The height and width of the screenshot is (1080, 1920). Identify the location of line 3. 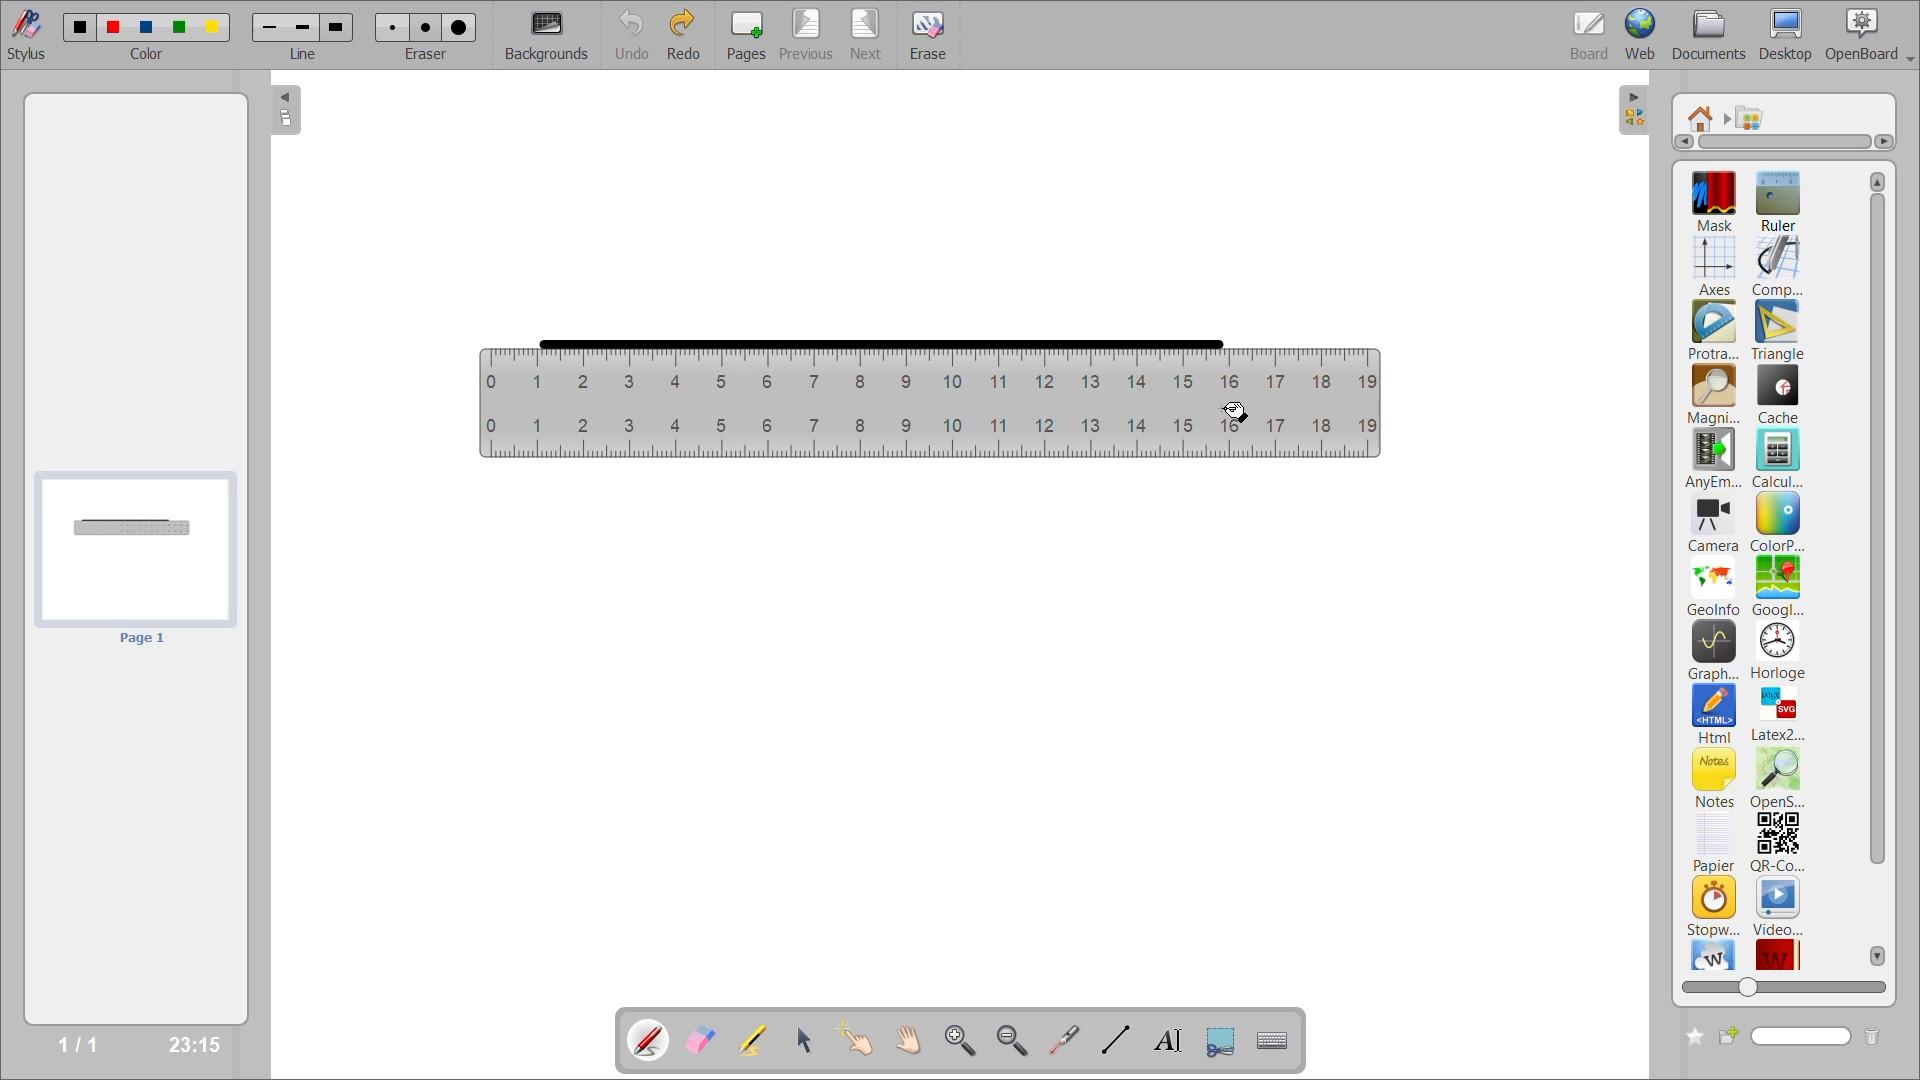
(335, 29).